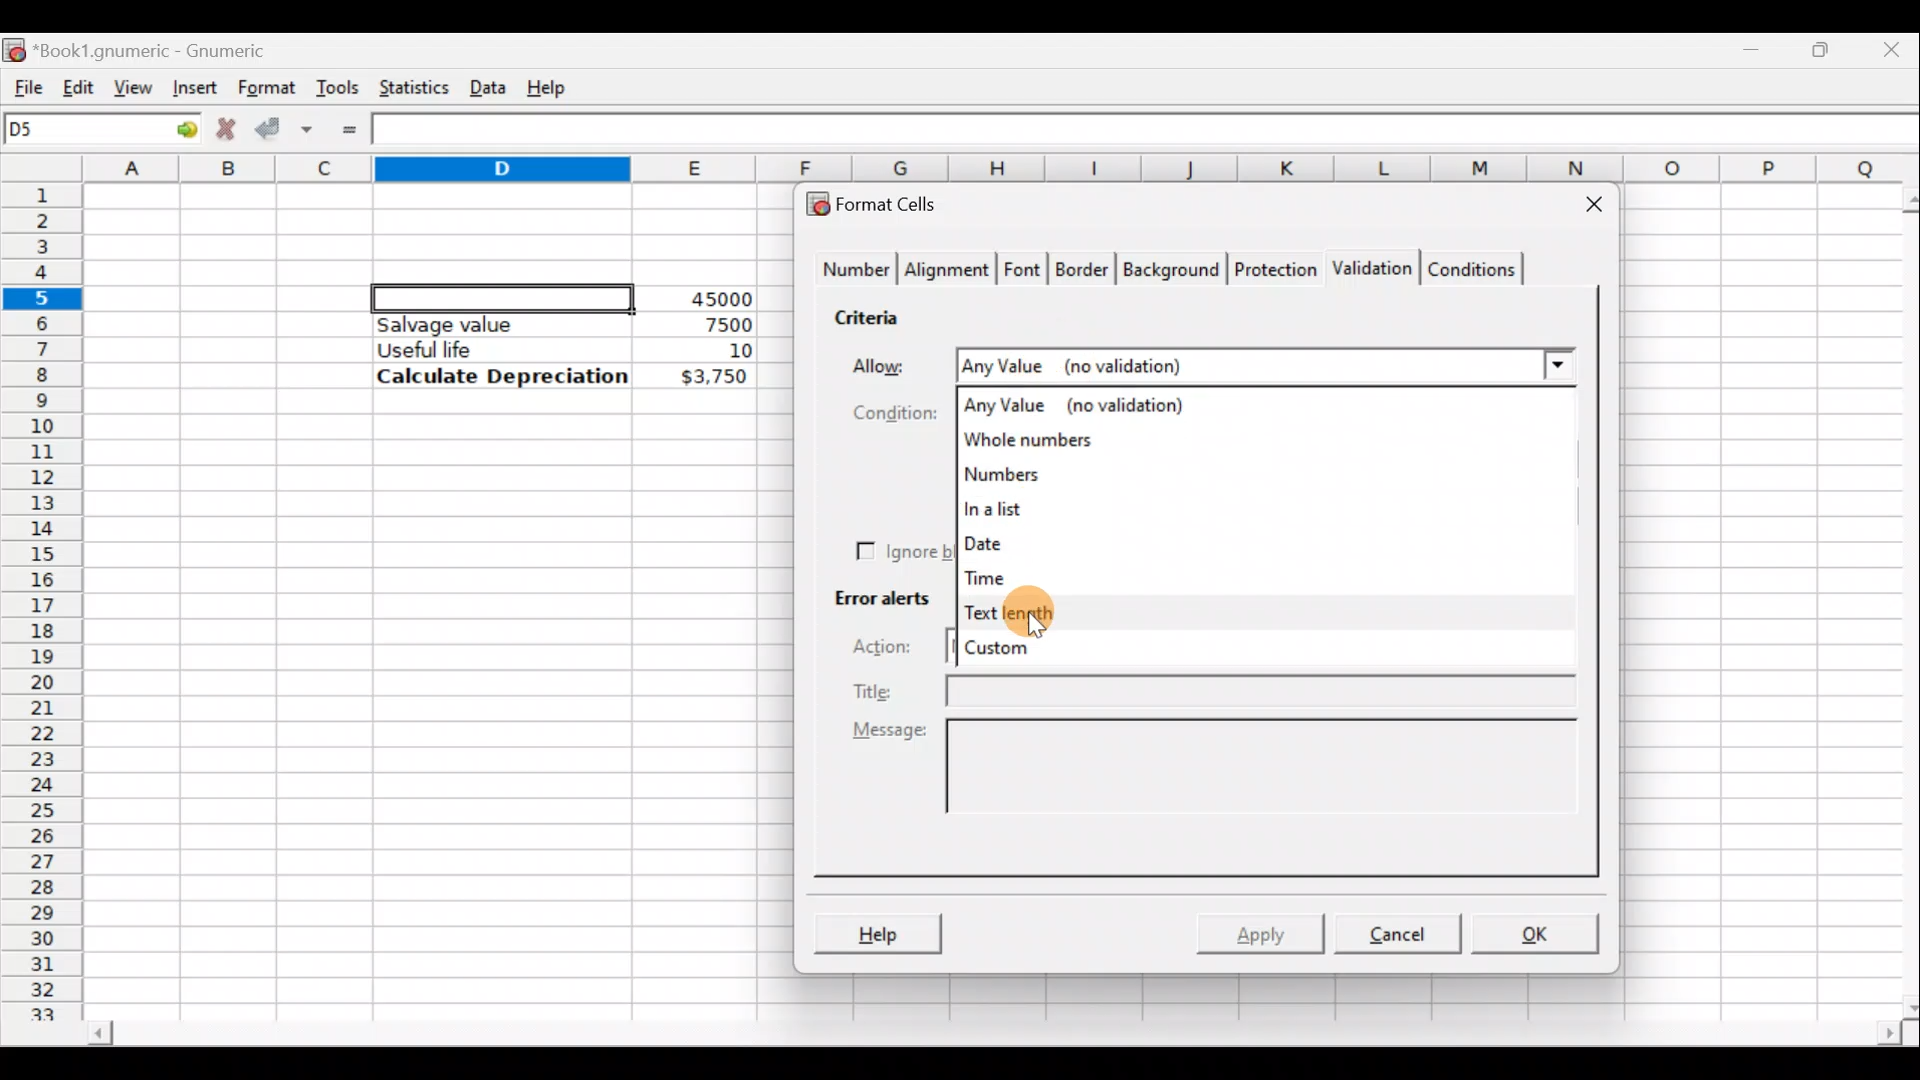 Image resolution: width=1920 pixels, height=1080 pixels. What do you see at coordinates (882, 411) in the screenshot?
I see `Condition` at bounding box center [882, 411].